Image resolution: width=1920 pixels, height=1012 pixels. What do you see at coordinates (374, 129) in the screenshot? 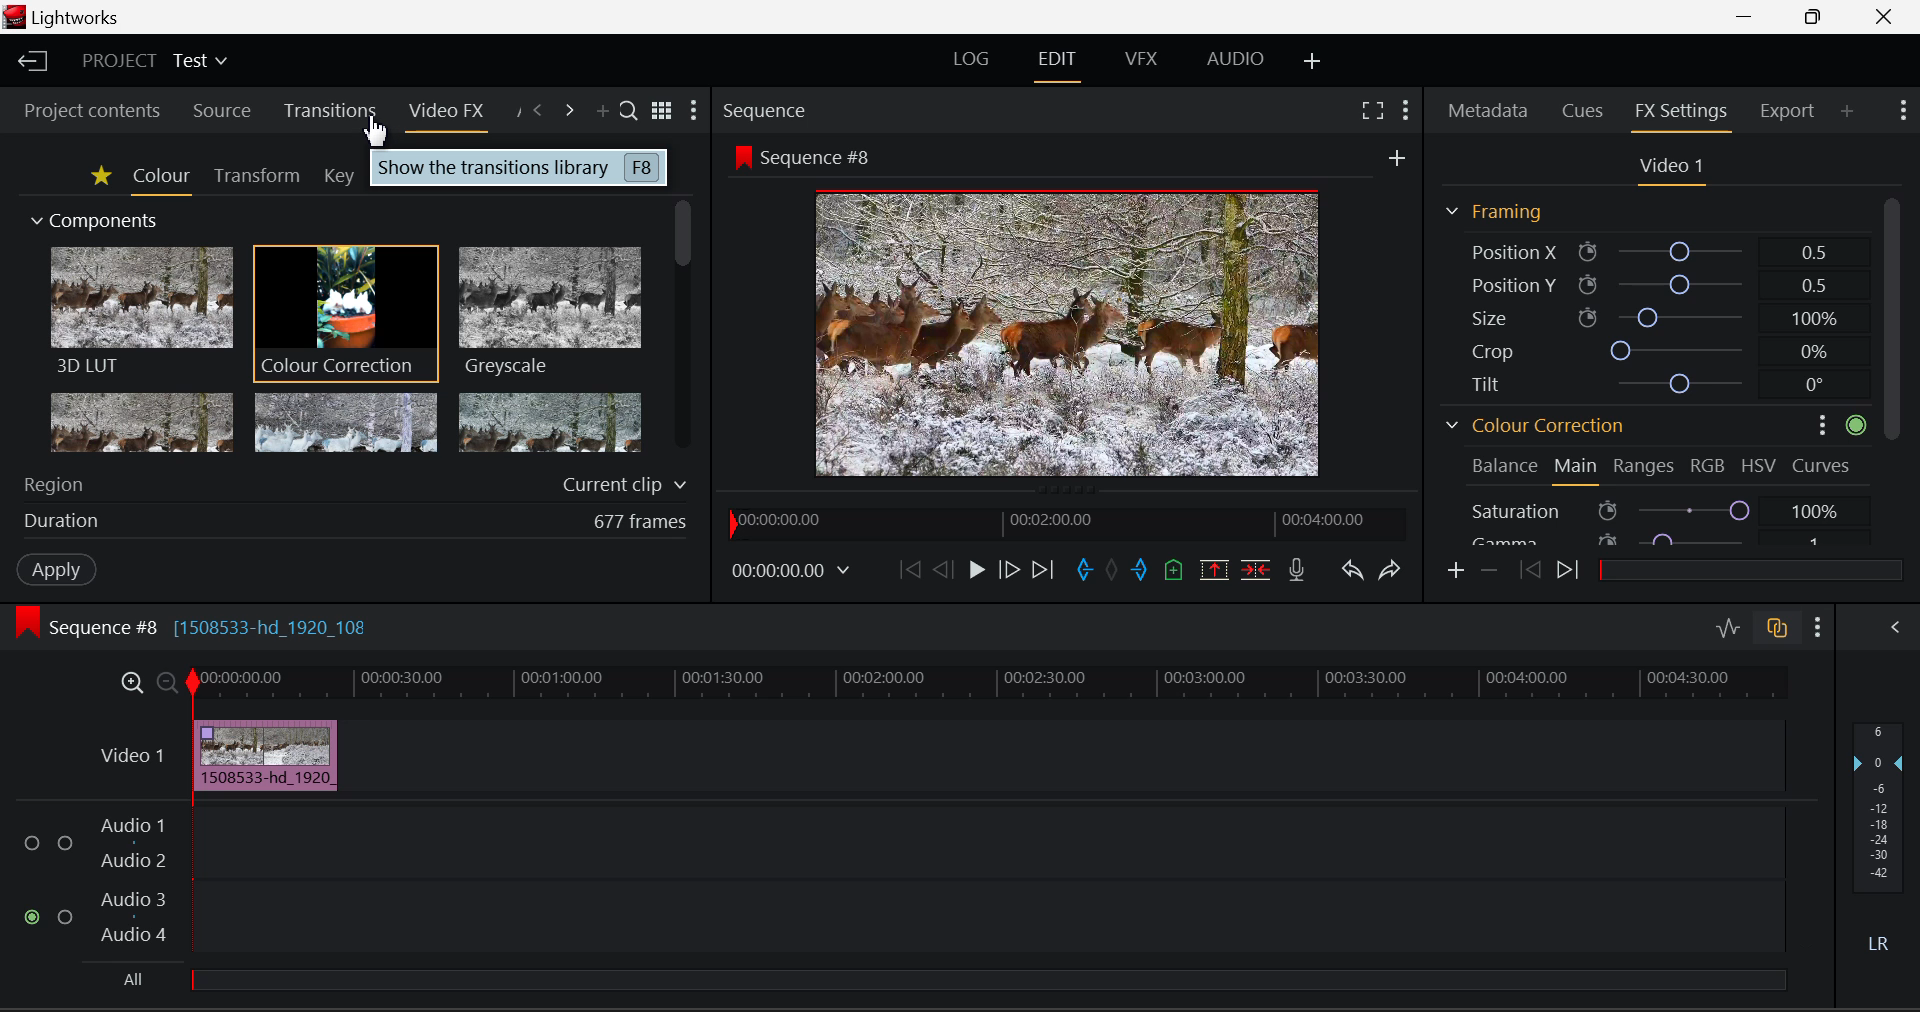
I see `Cursor` at bounding box center [374, 129].